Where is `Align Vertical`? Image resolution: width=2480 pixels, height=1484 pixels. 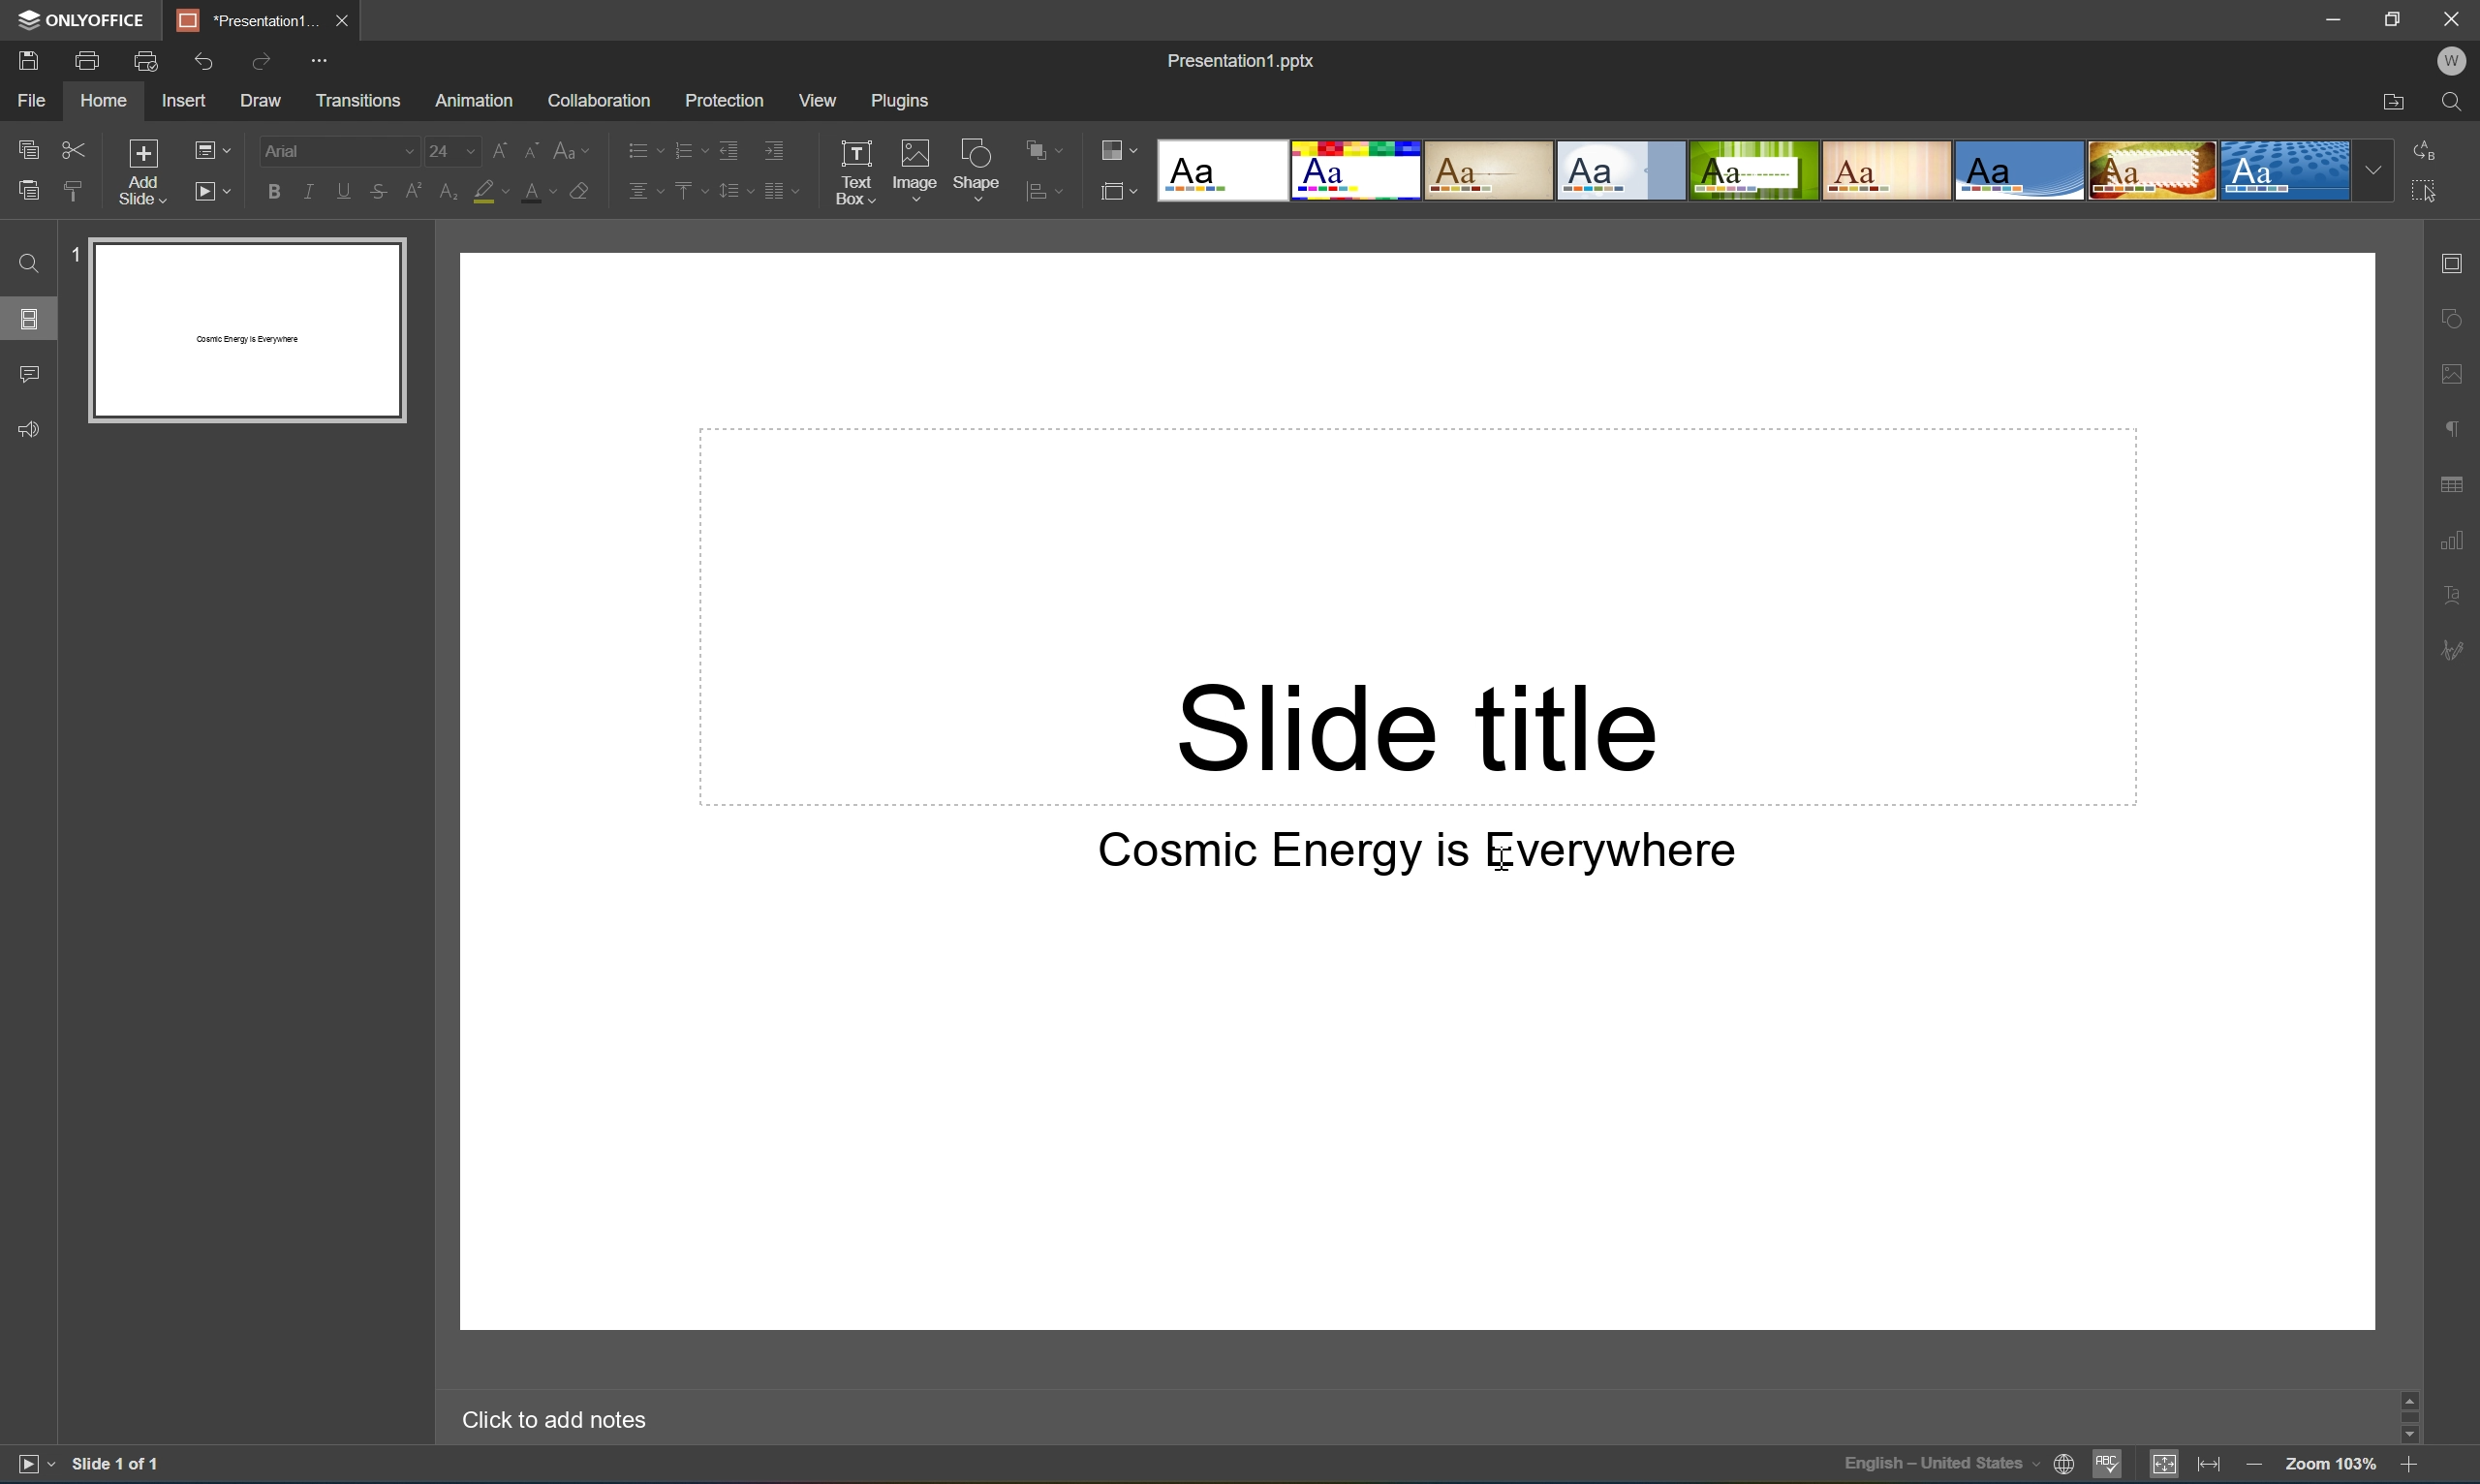 Align Vertical is located at coordinates (687, 191).